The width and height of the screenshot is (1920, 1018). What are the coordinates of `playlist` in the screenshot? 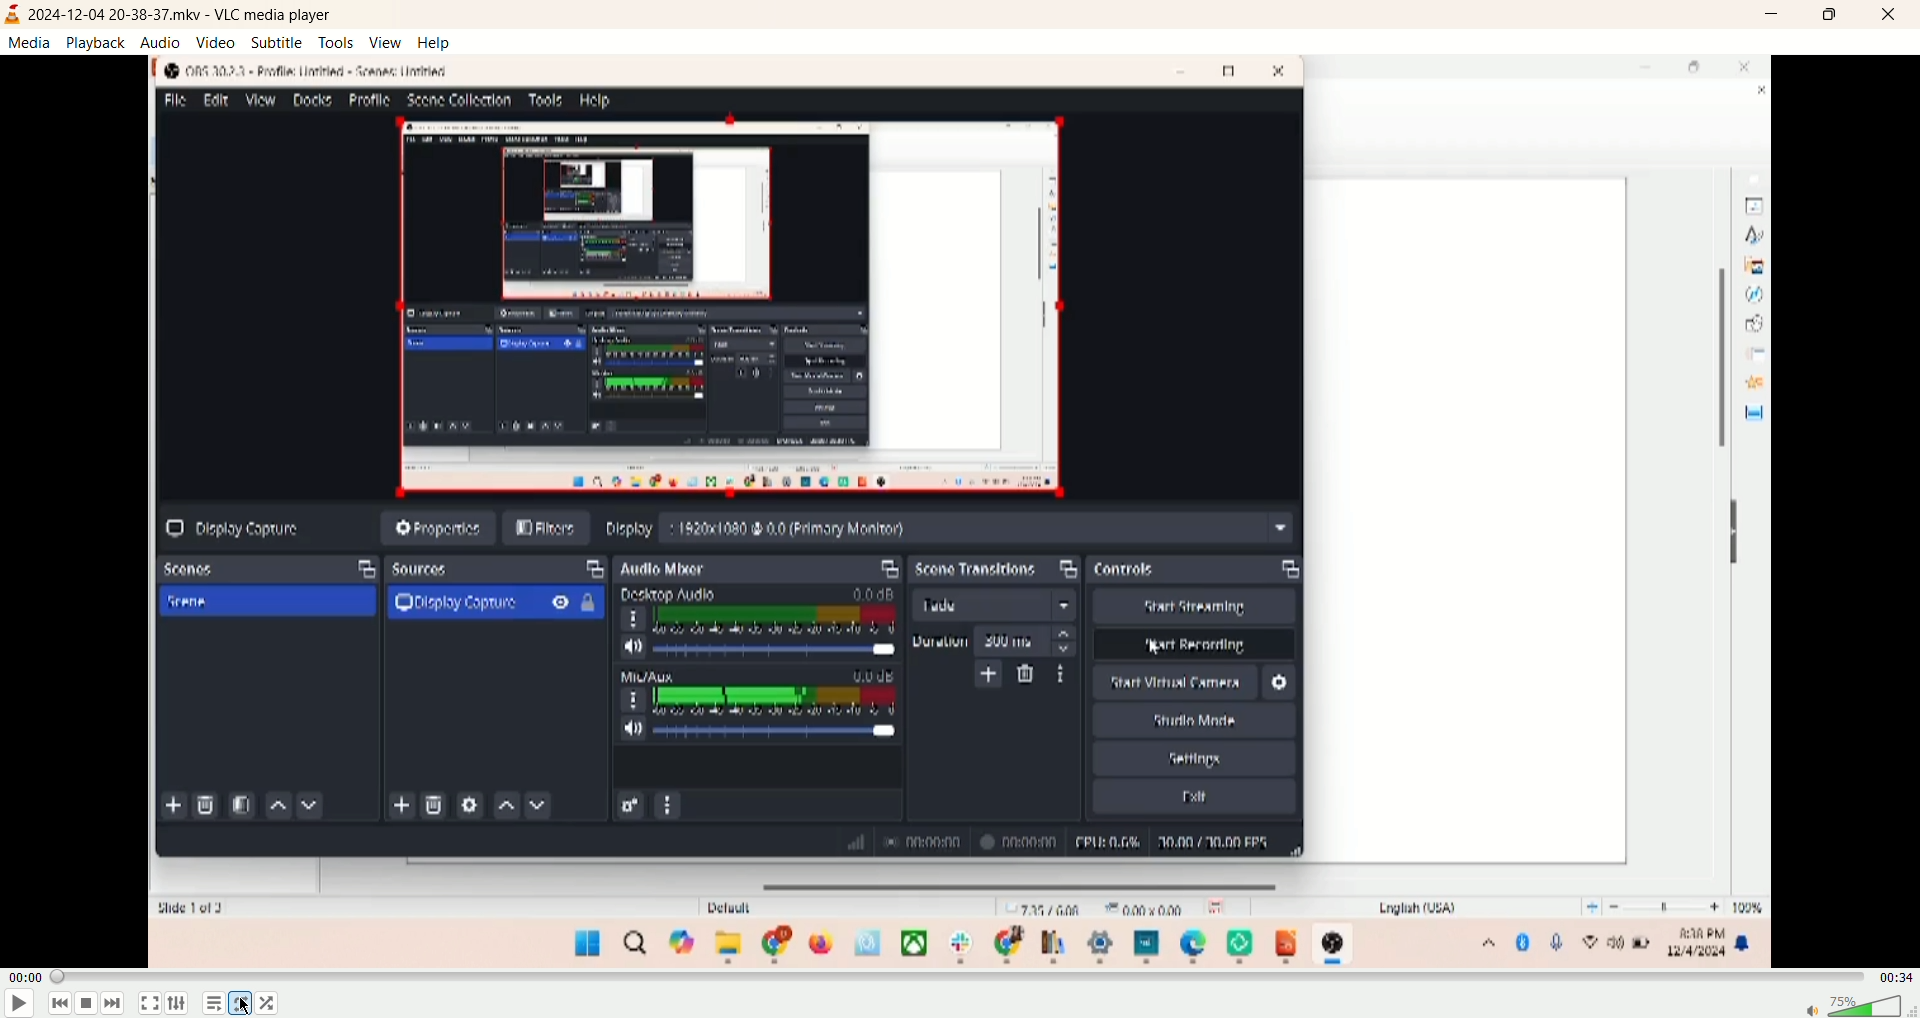 It's located at (214, 1004).